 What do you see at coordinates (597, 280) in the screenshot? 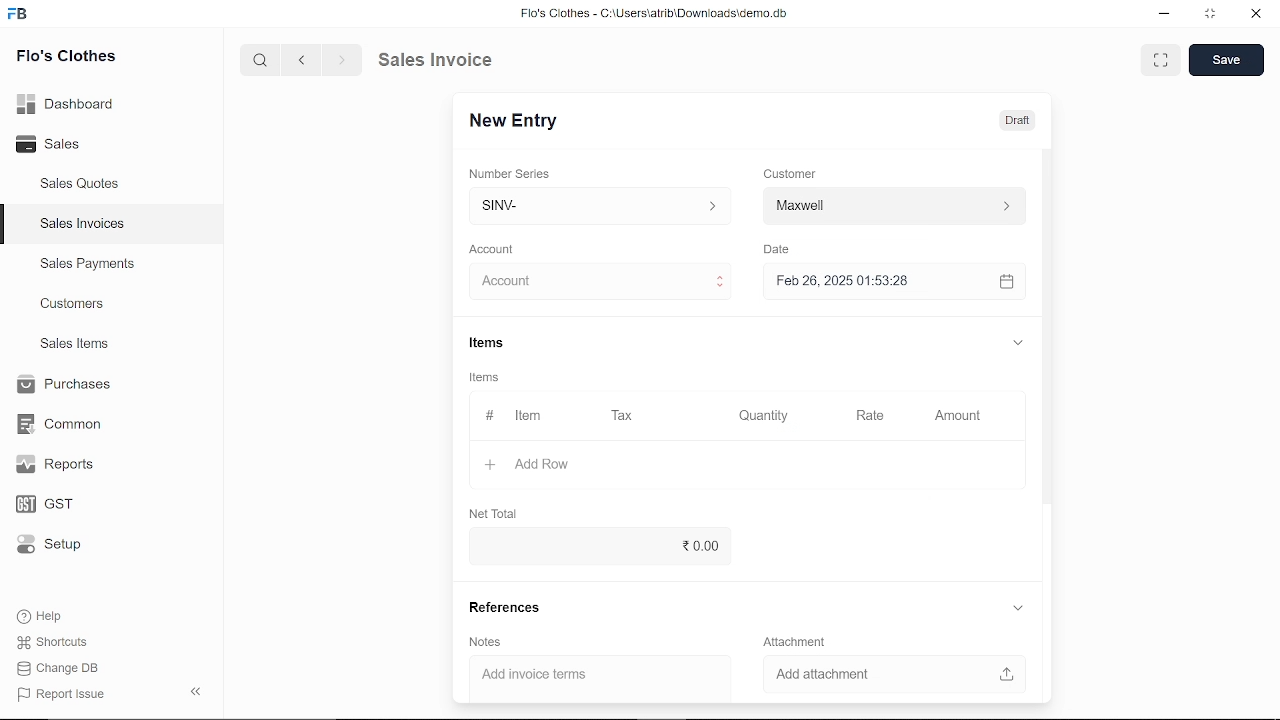
I see `Account :` at bounding box center [597, 280].